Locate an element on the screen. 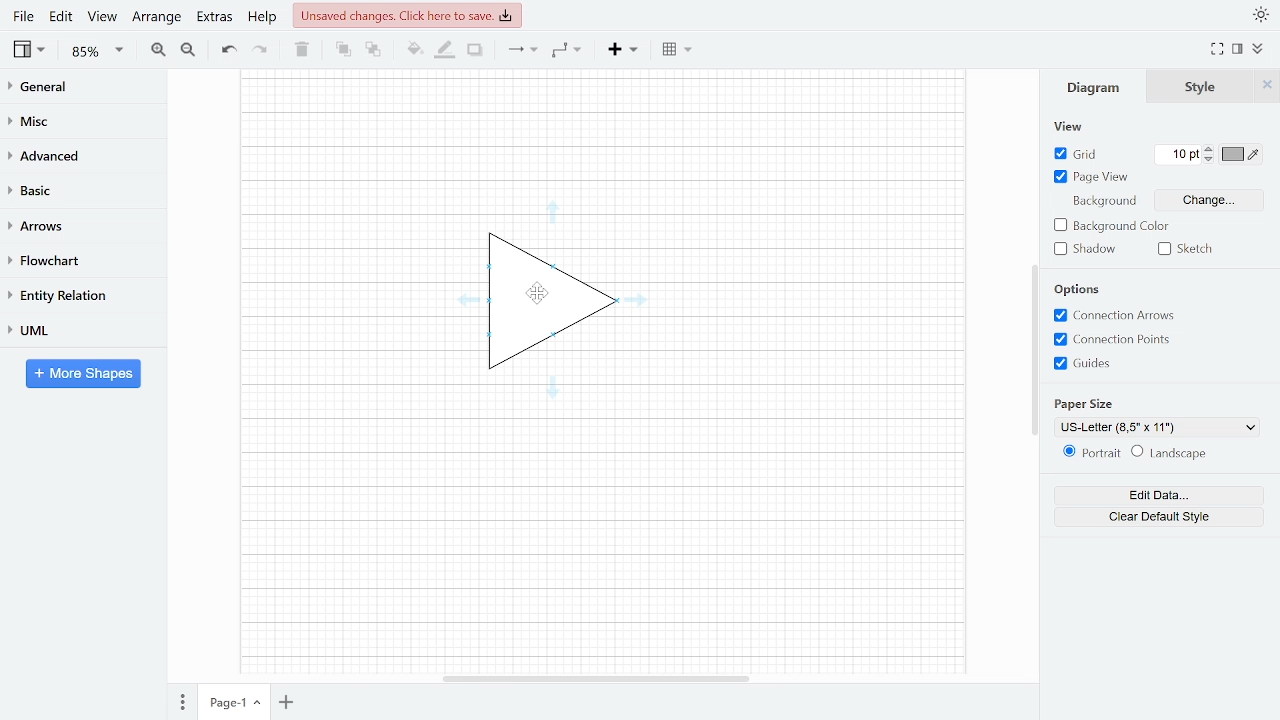 This screenshot has height=720, width=1280. Style is located at coordinates (1200, 87).